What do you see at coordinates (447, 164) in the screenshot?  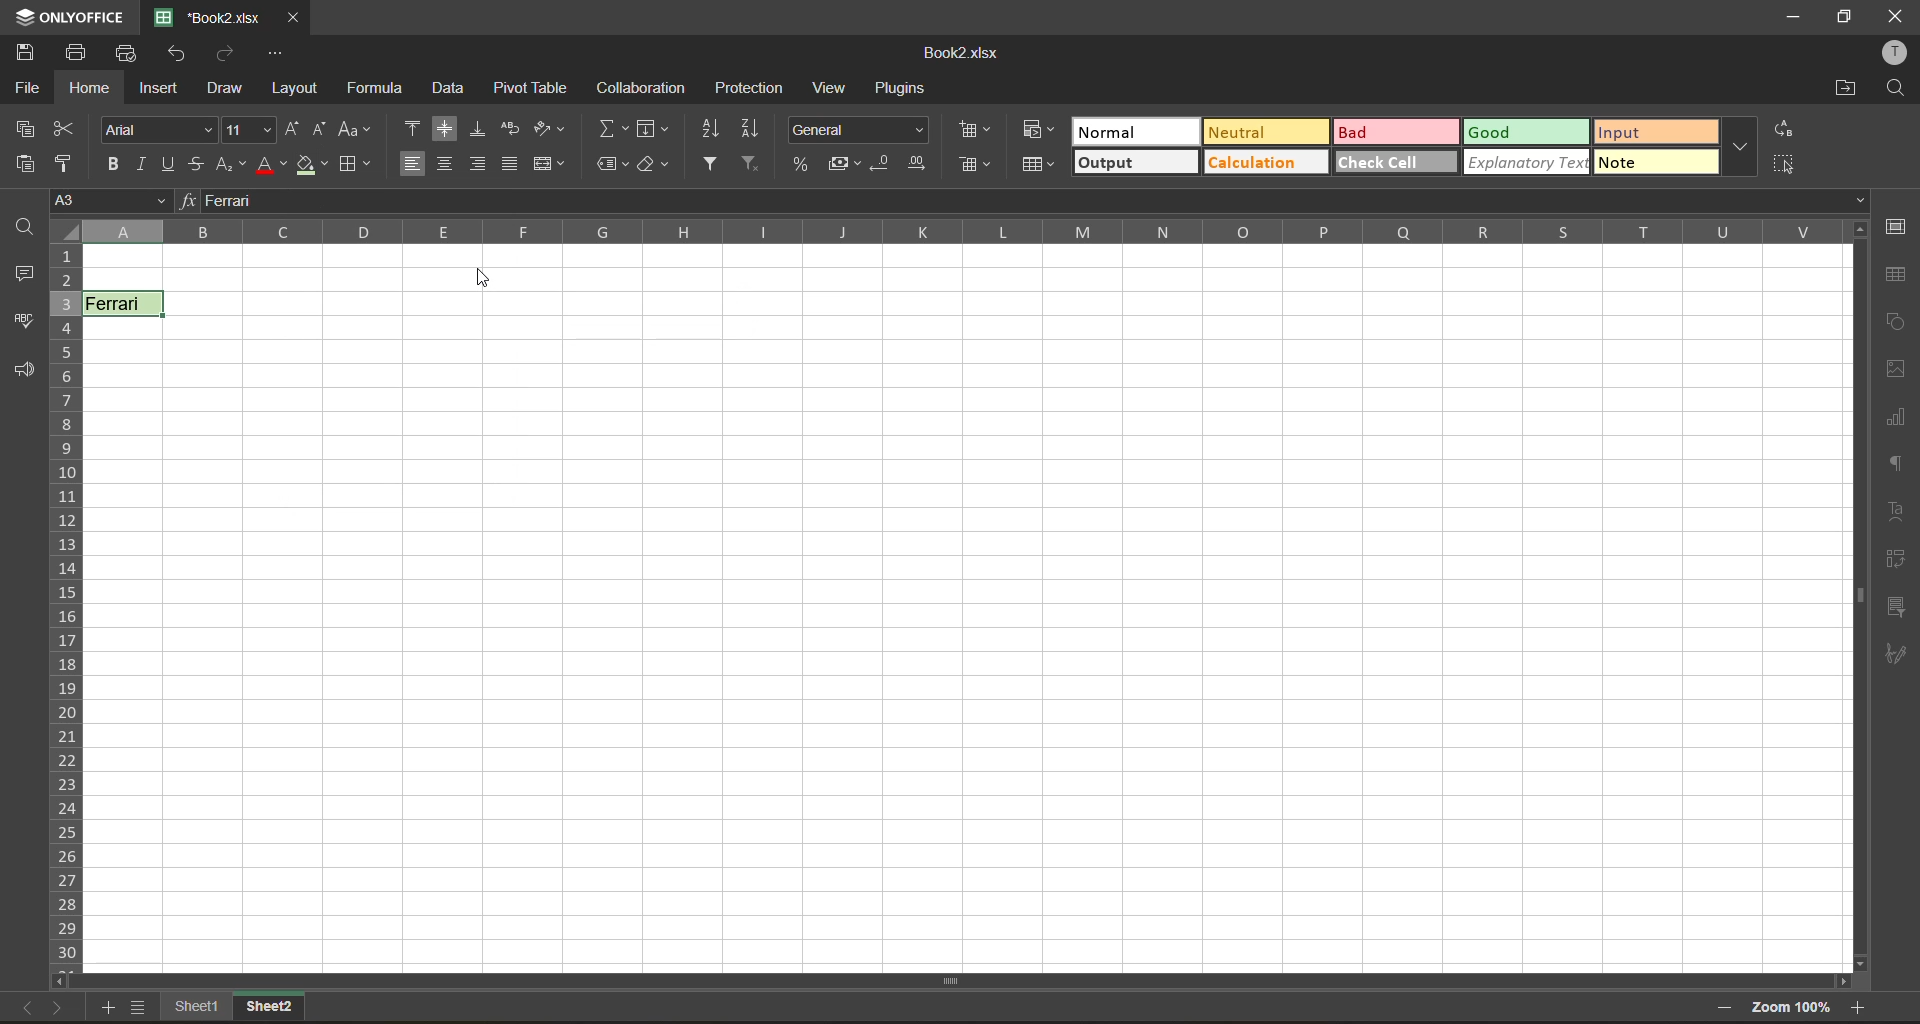 I see `align center` at bounding box center [447, 164].